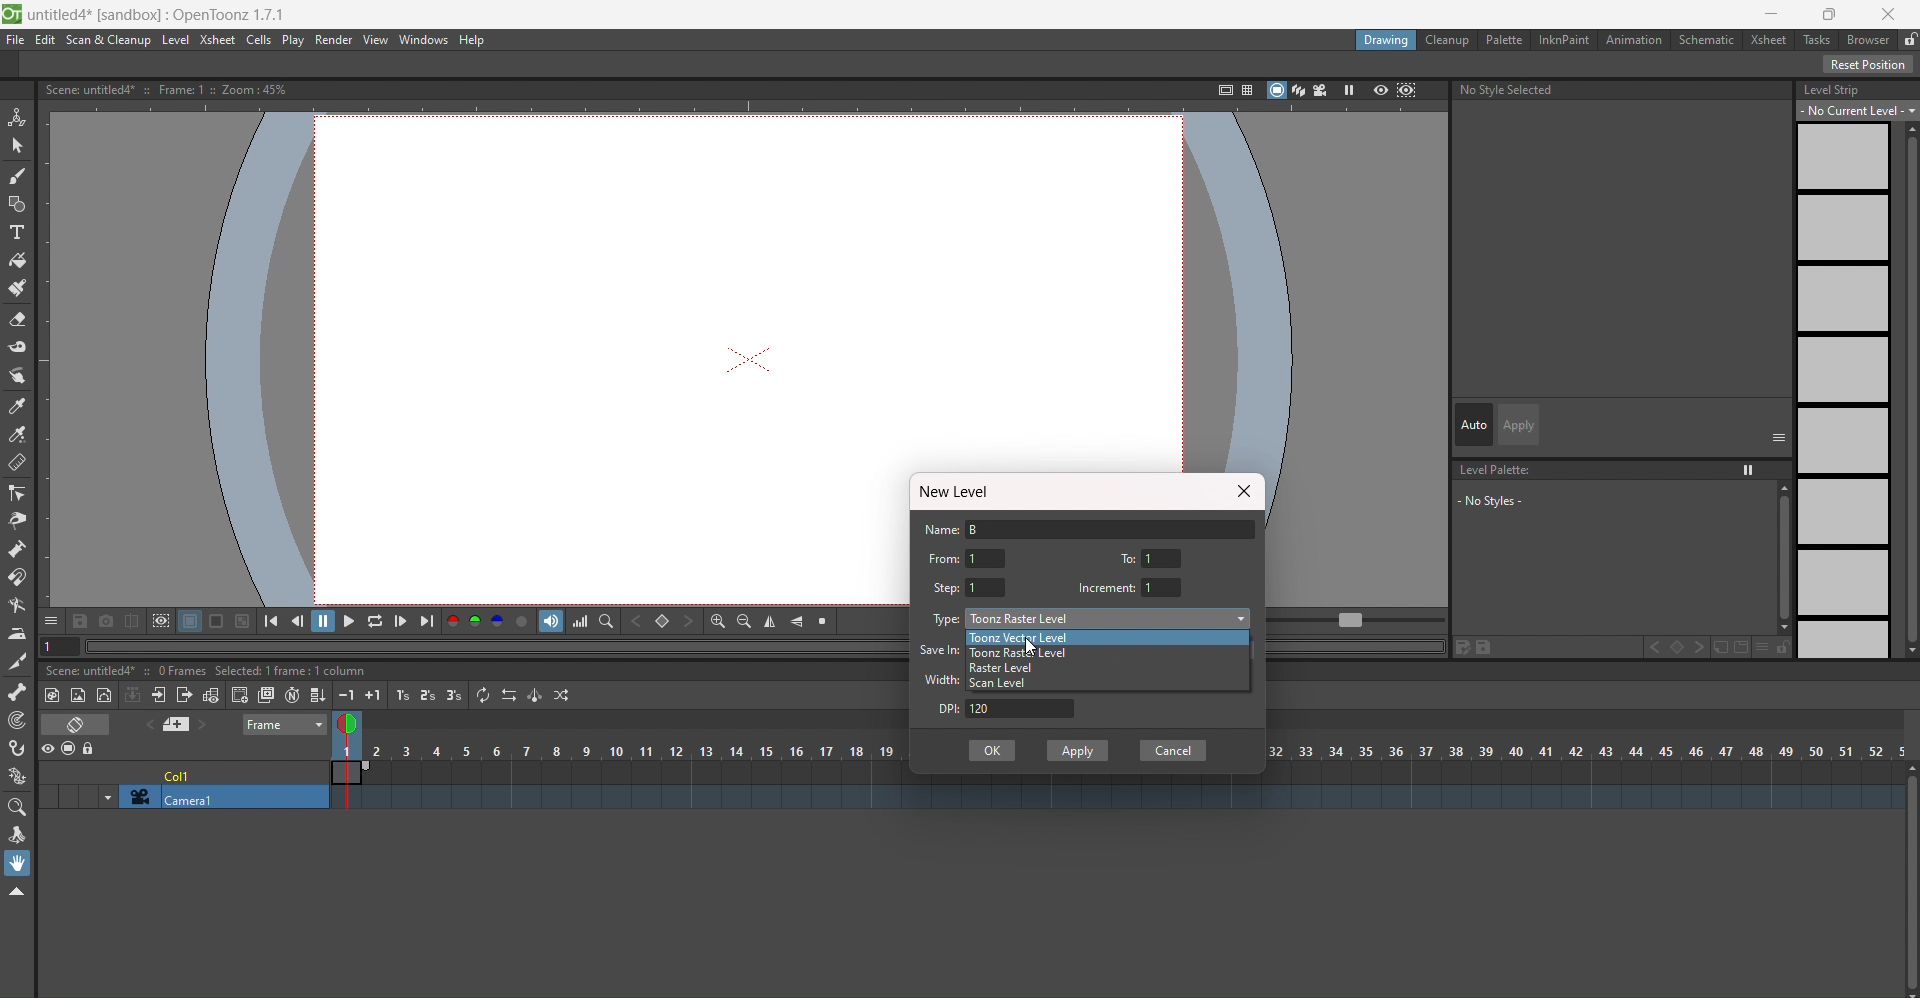  I want to click on sub camera preview, so click(1408, 92).